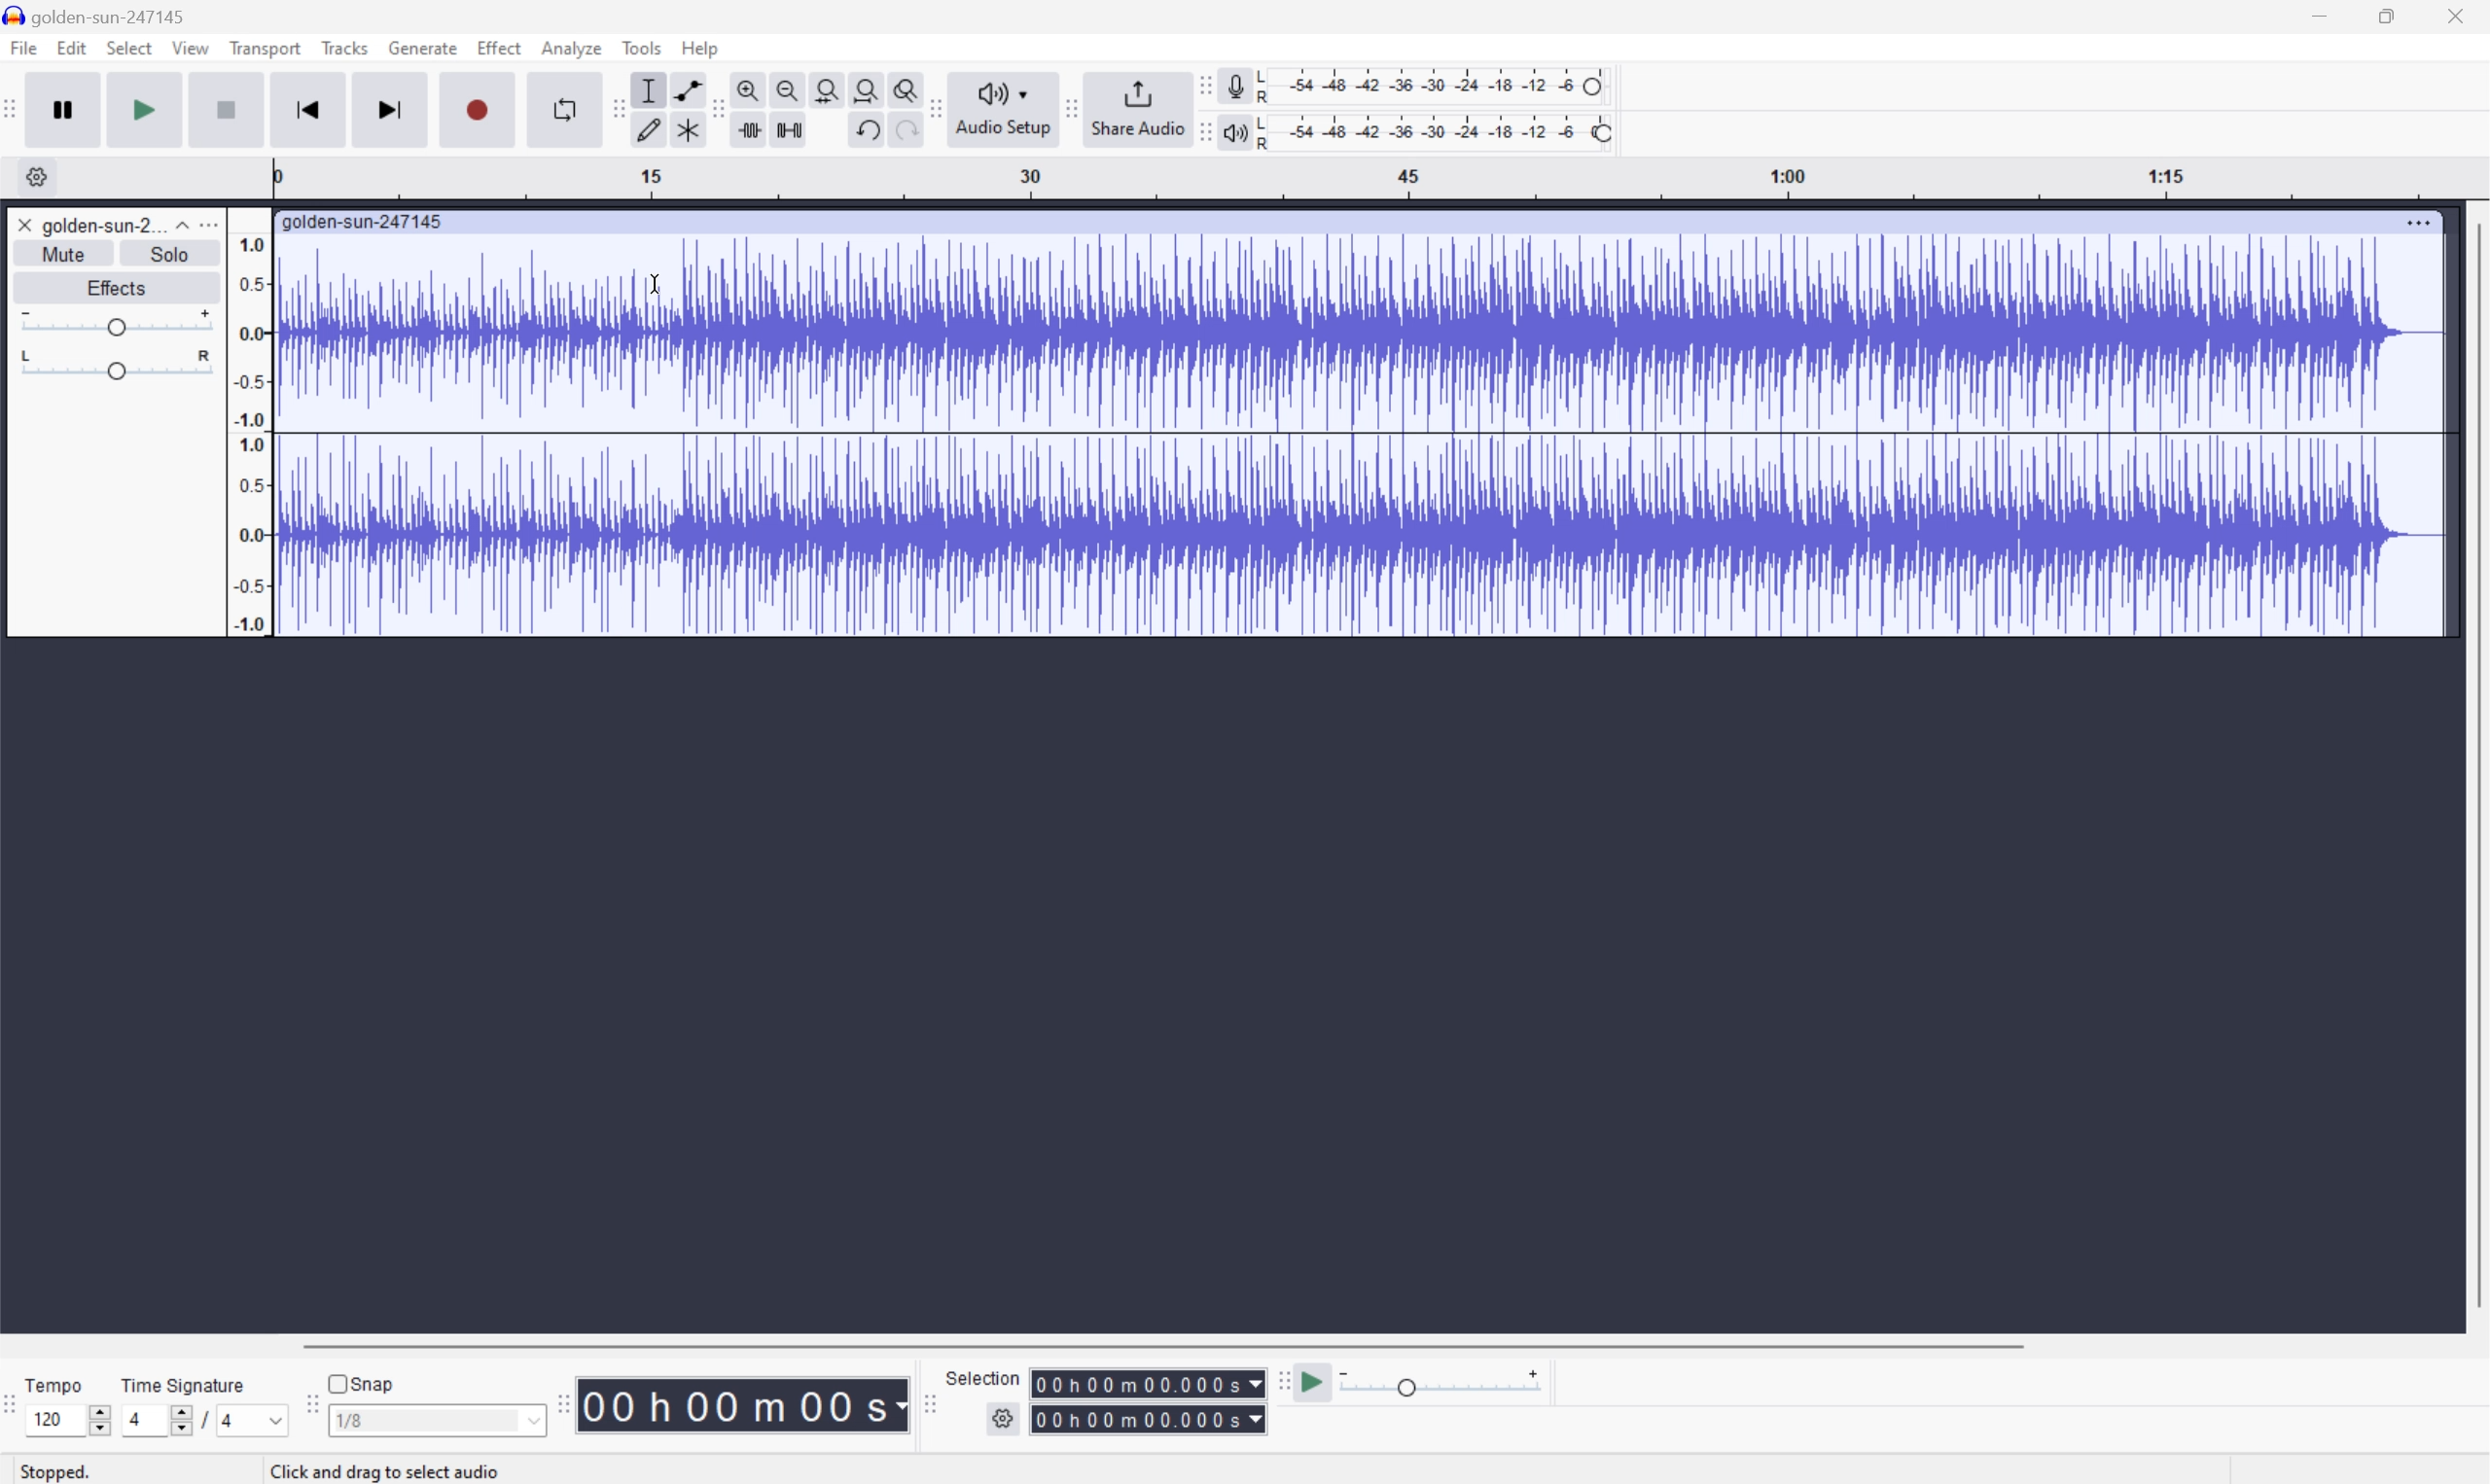 This screenshot has width=2490, height=1484. I want to click on Audacity transport layer toolbar, so click(11, 110).